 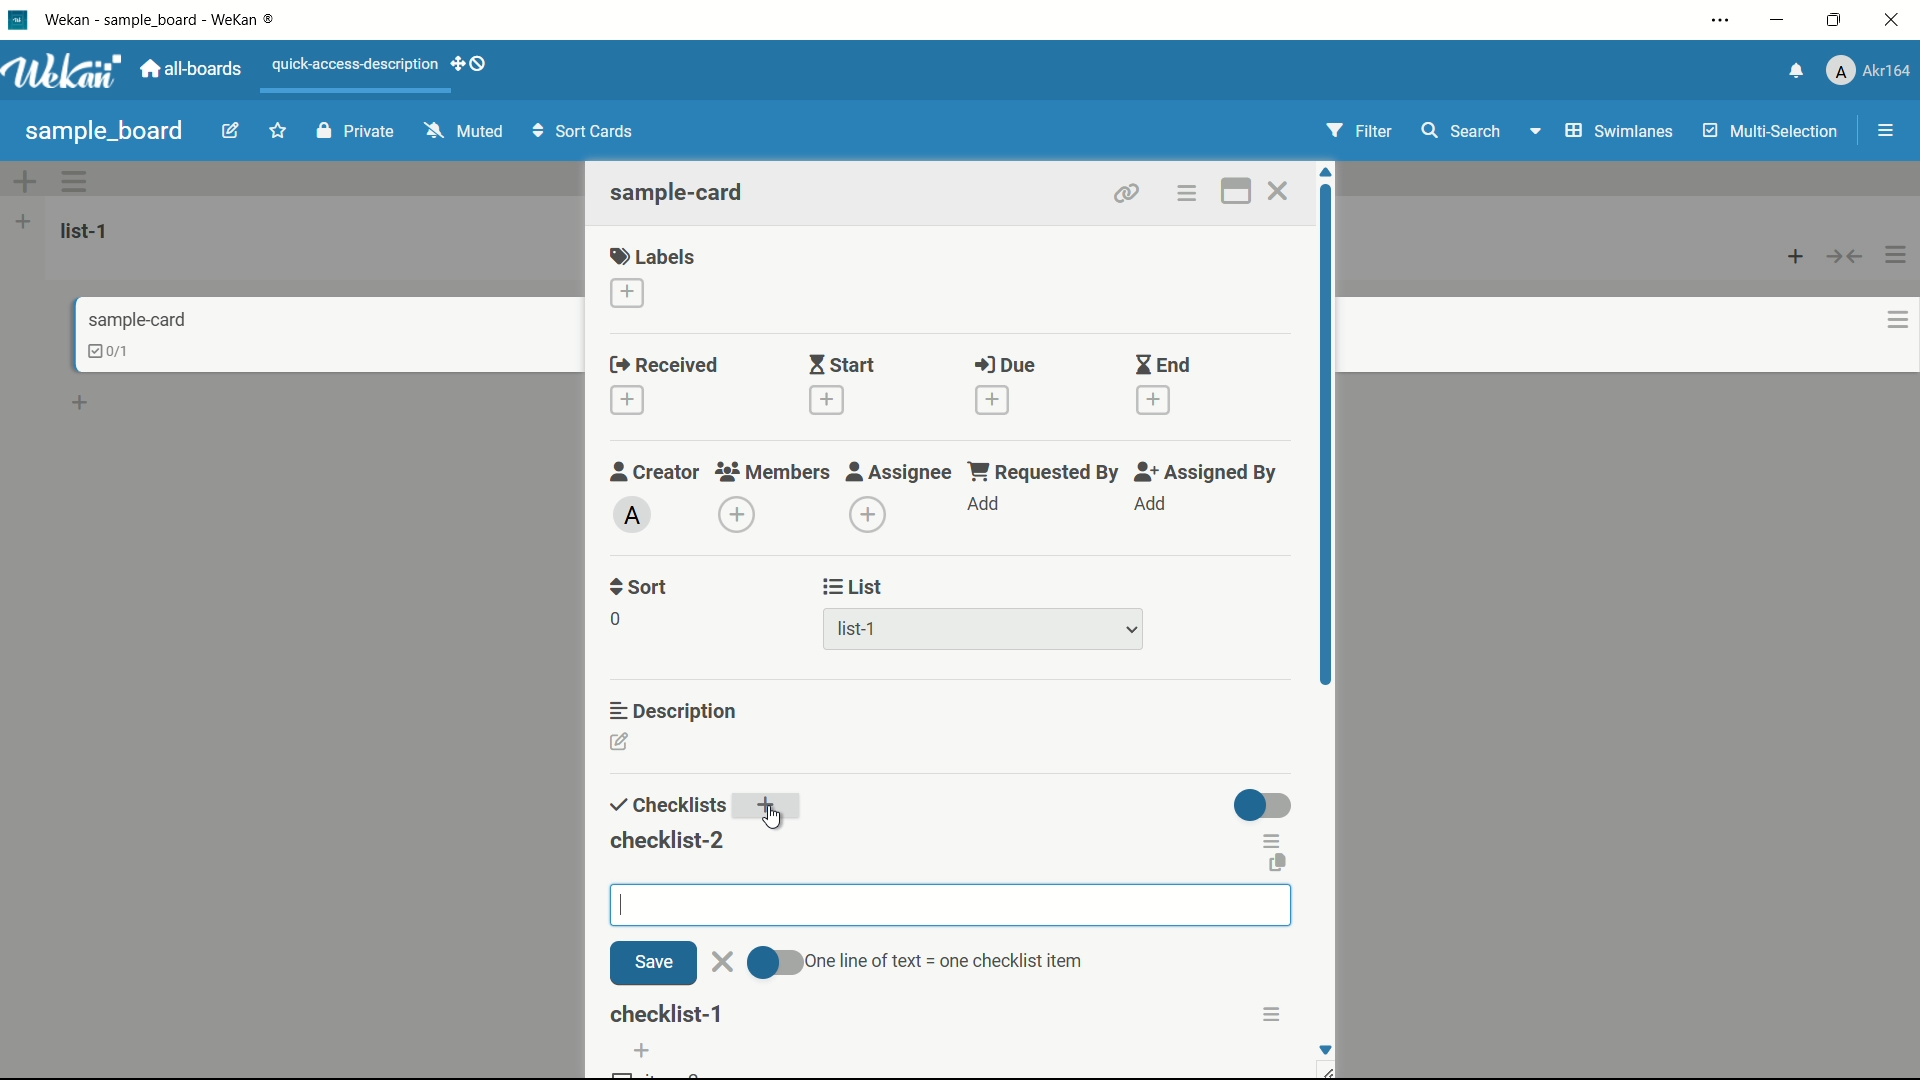 What do you see at coordinates (854, 587) in the screenshot?
I see `list` at bounding box center [854, 587].